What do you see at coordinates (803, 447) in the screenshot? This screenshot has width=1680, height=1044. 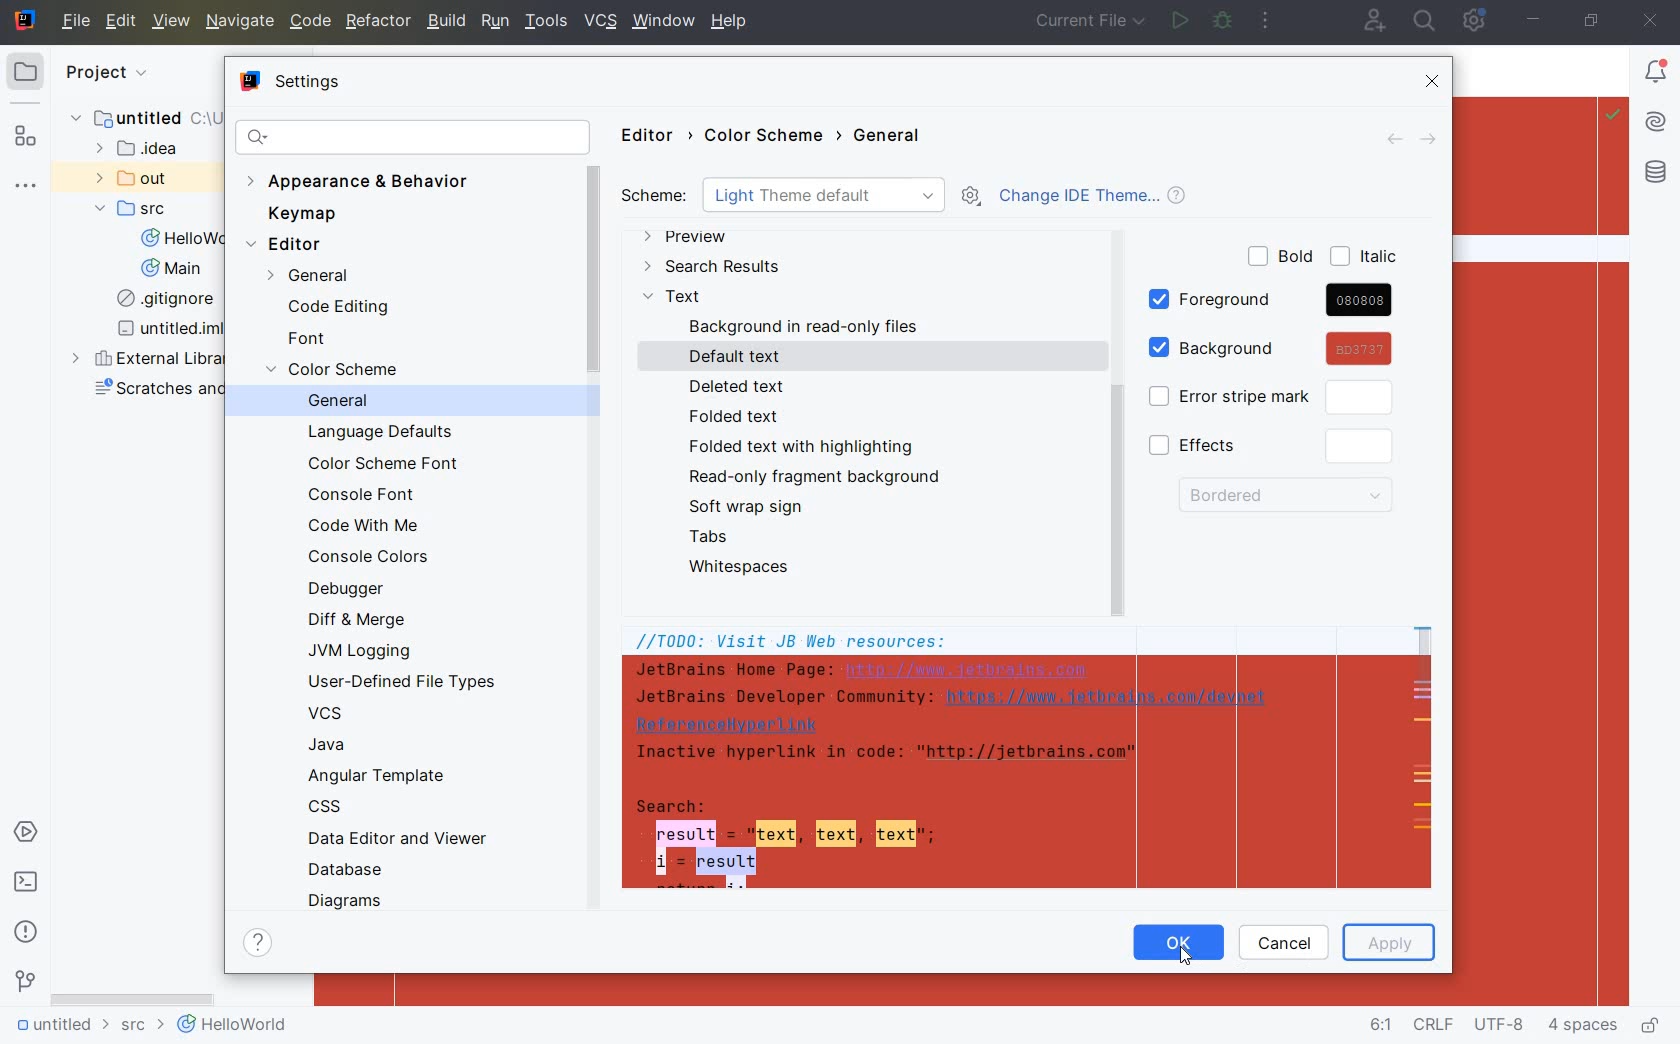 I see `FOLDED TEXT WITH HIGHLIGHTING` at bounding box center [803, 447].